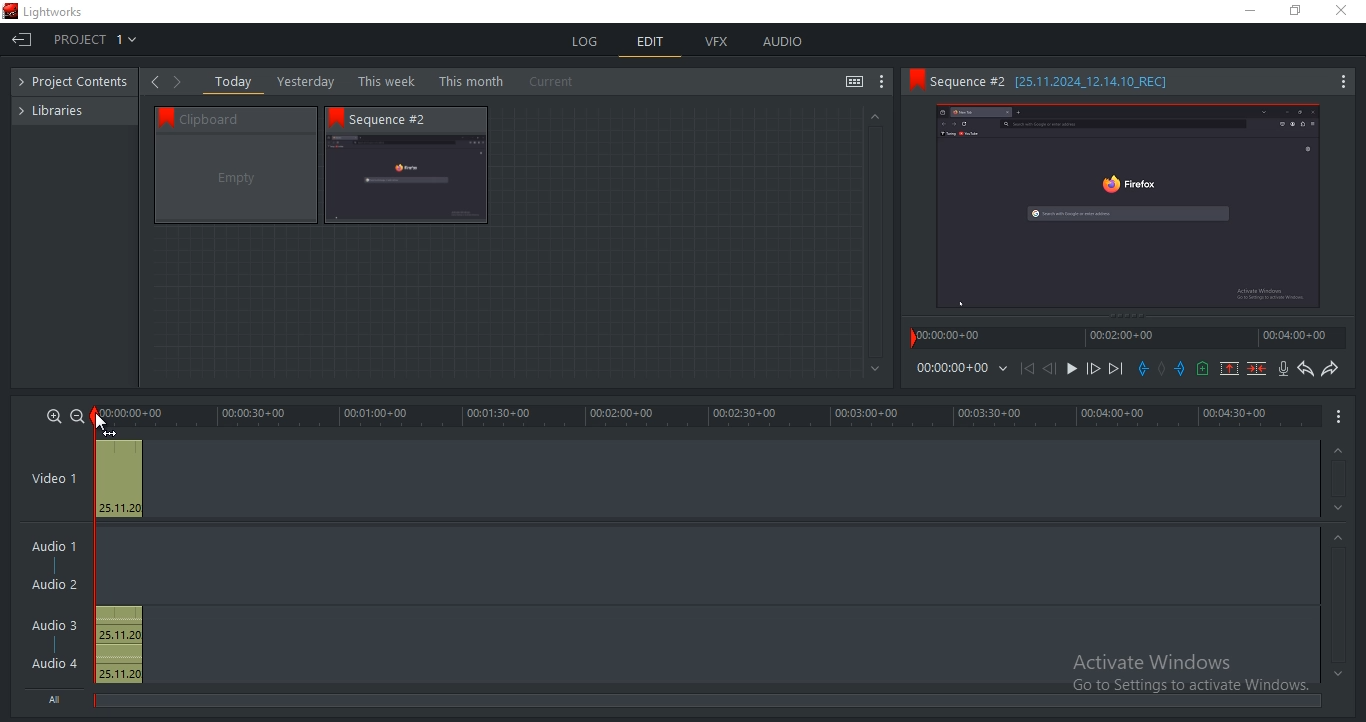 The width and height of the screenshot is (1366, 722). What do you see at coordinates (236, 179) in the screenshot?
I see `clipboard` at bounding box center [236, 179].